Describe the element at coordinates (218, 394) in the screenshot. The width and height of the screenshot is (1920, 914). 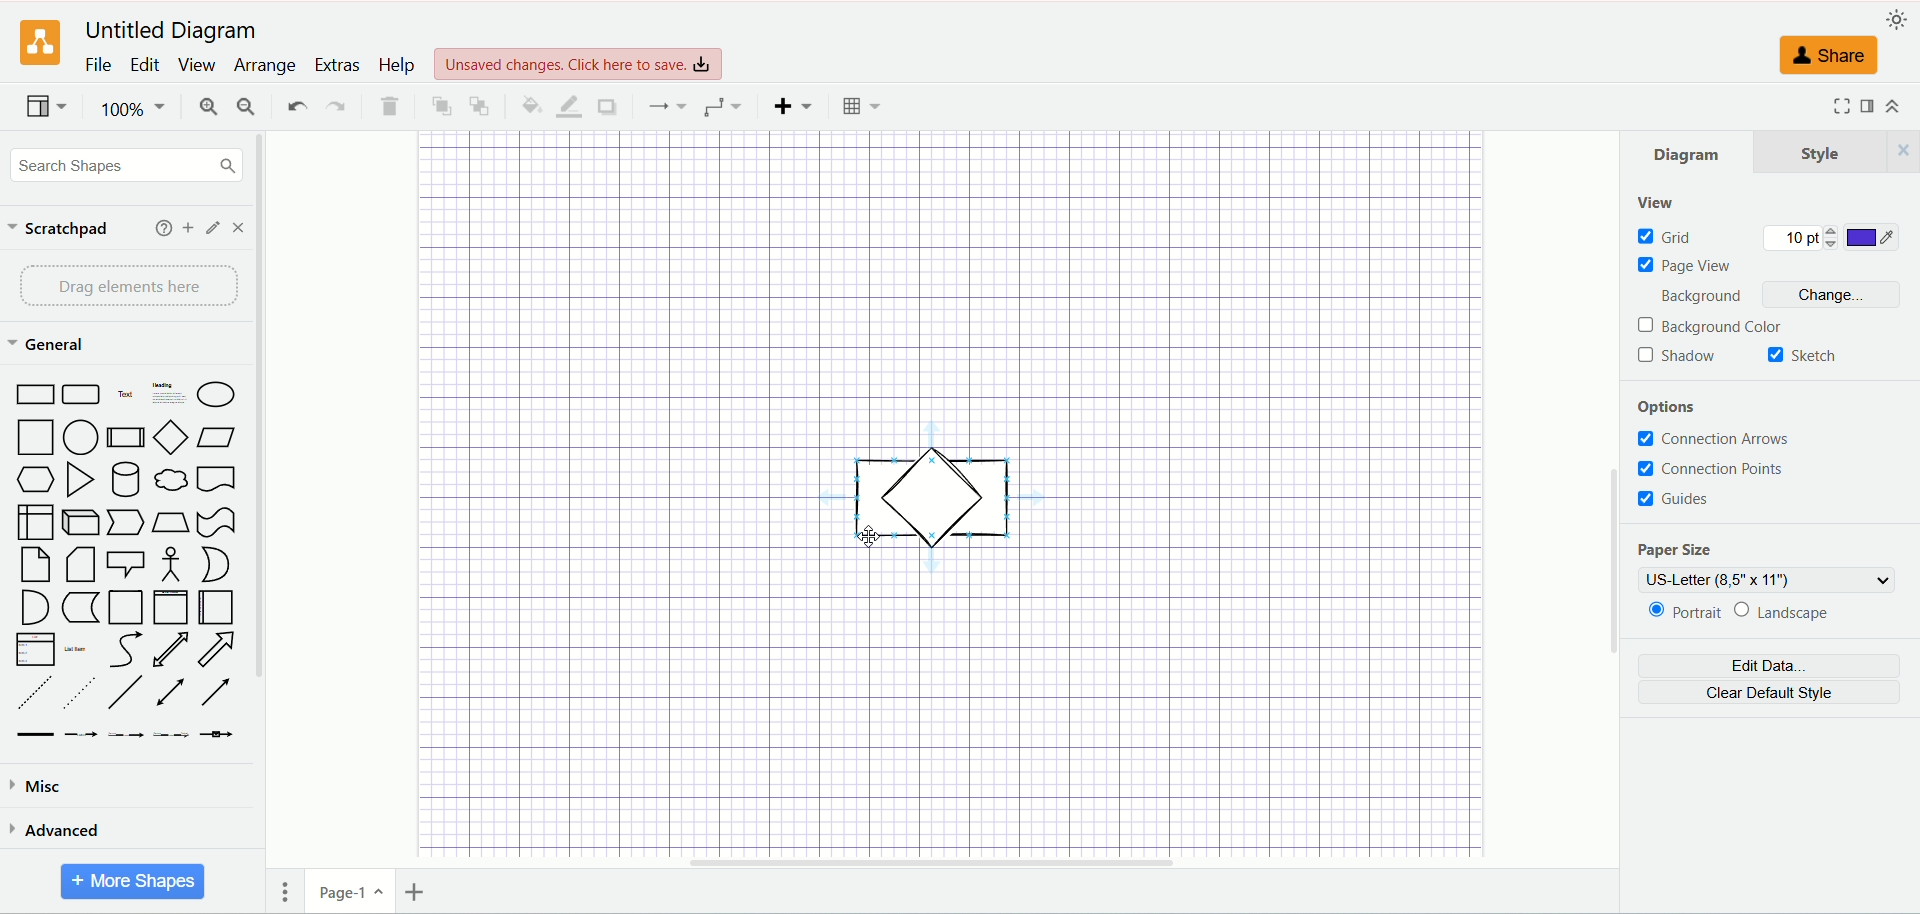
I see `eclipse` at that location.